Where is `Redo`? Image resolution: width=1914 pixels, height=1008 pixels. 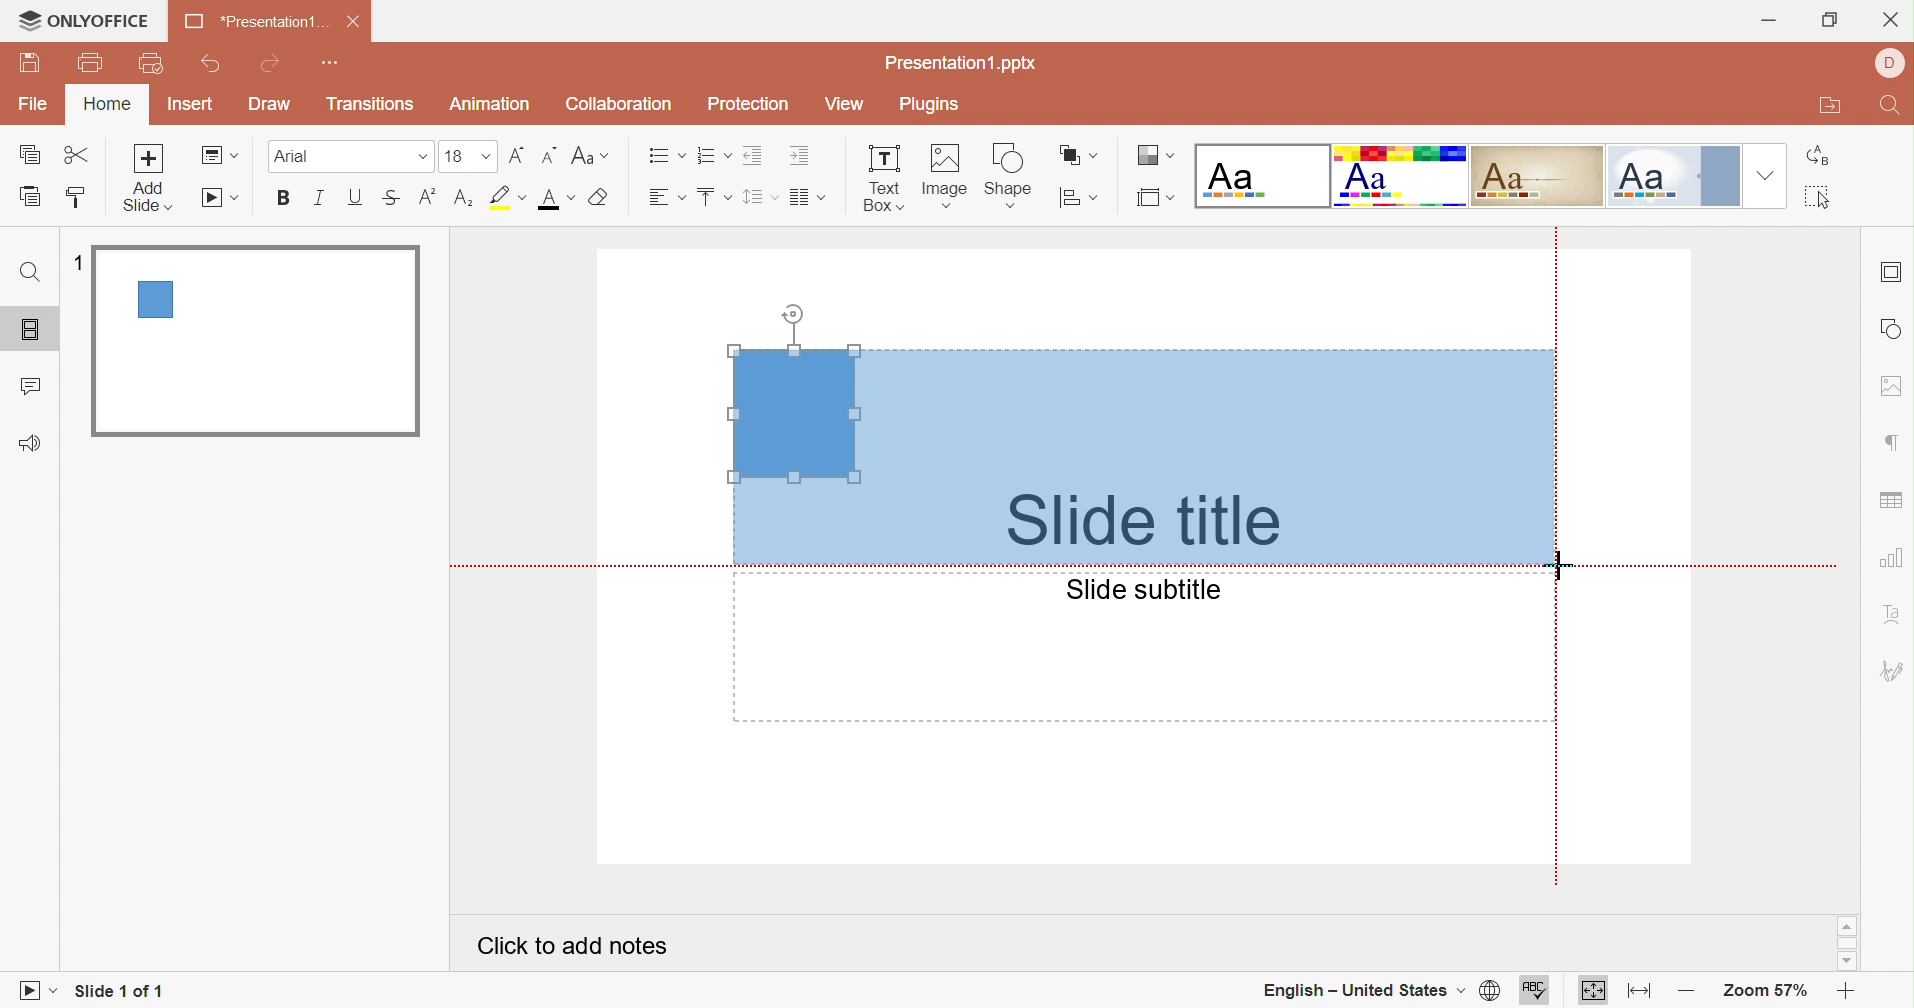 Redo is located at coordinates (272, 66).